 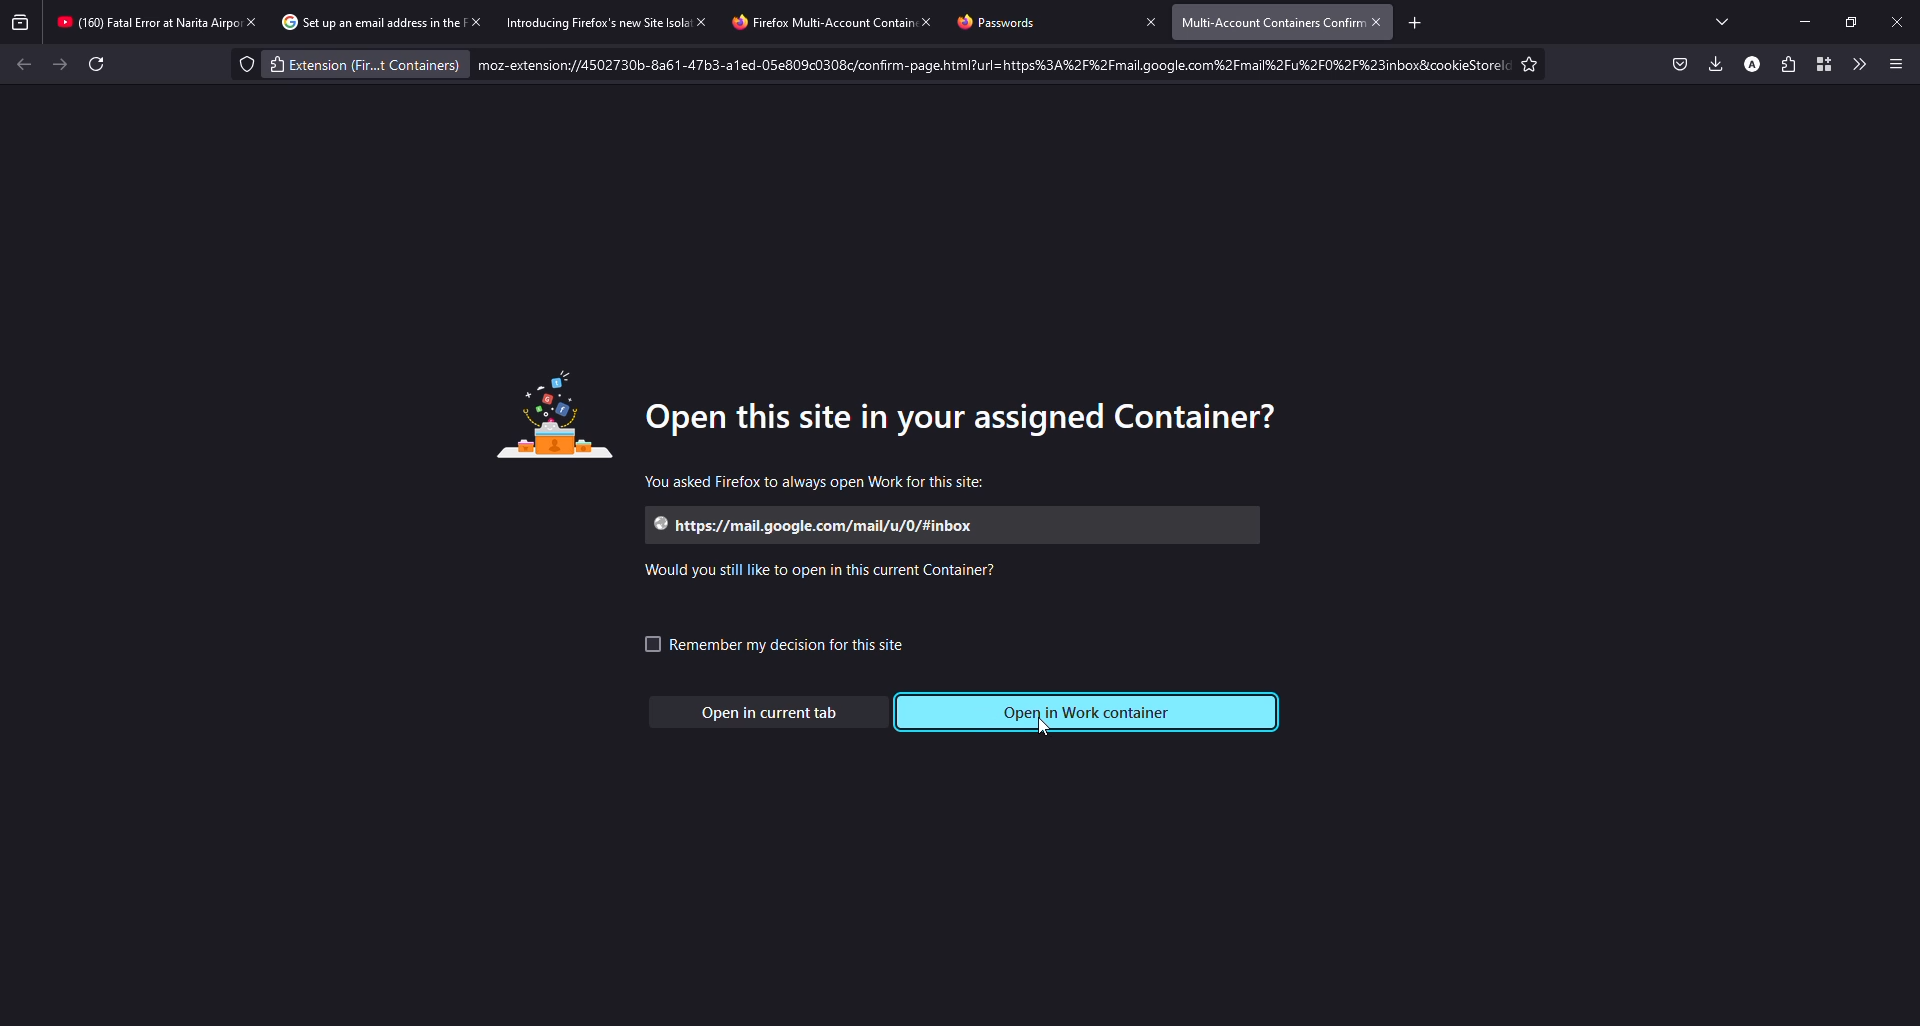 What do you see at coordinates (1142, 21) in the screenshot?
I see `close` at bounding box center [1142, 21].